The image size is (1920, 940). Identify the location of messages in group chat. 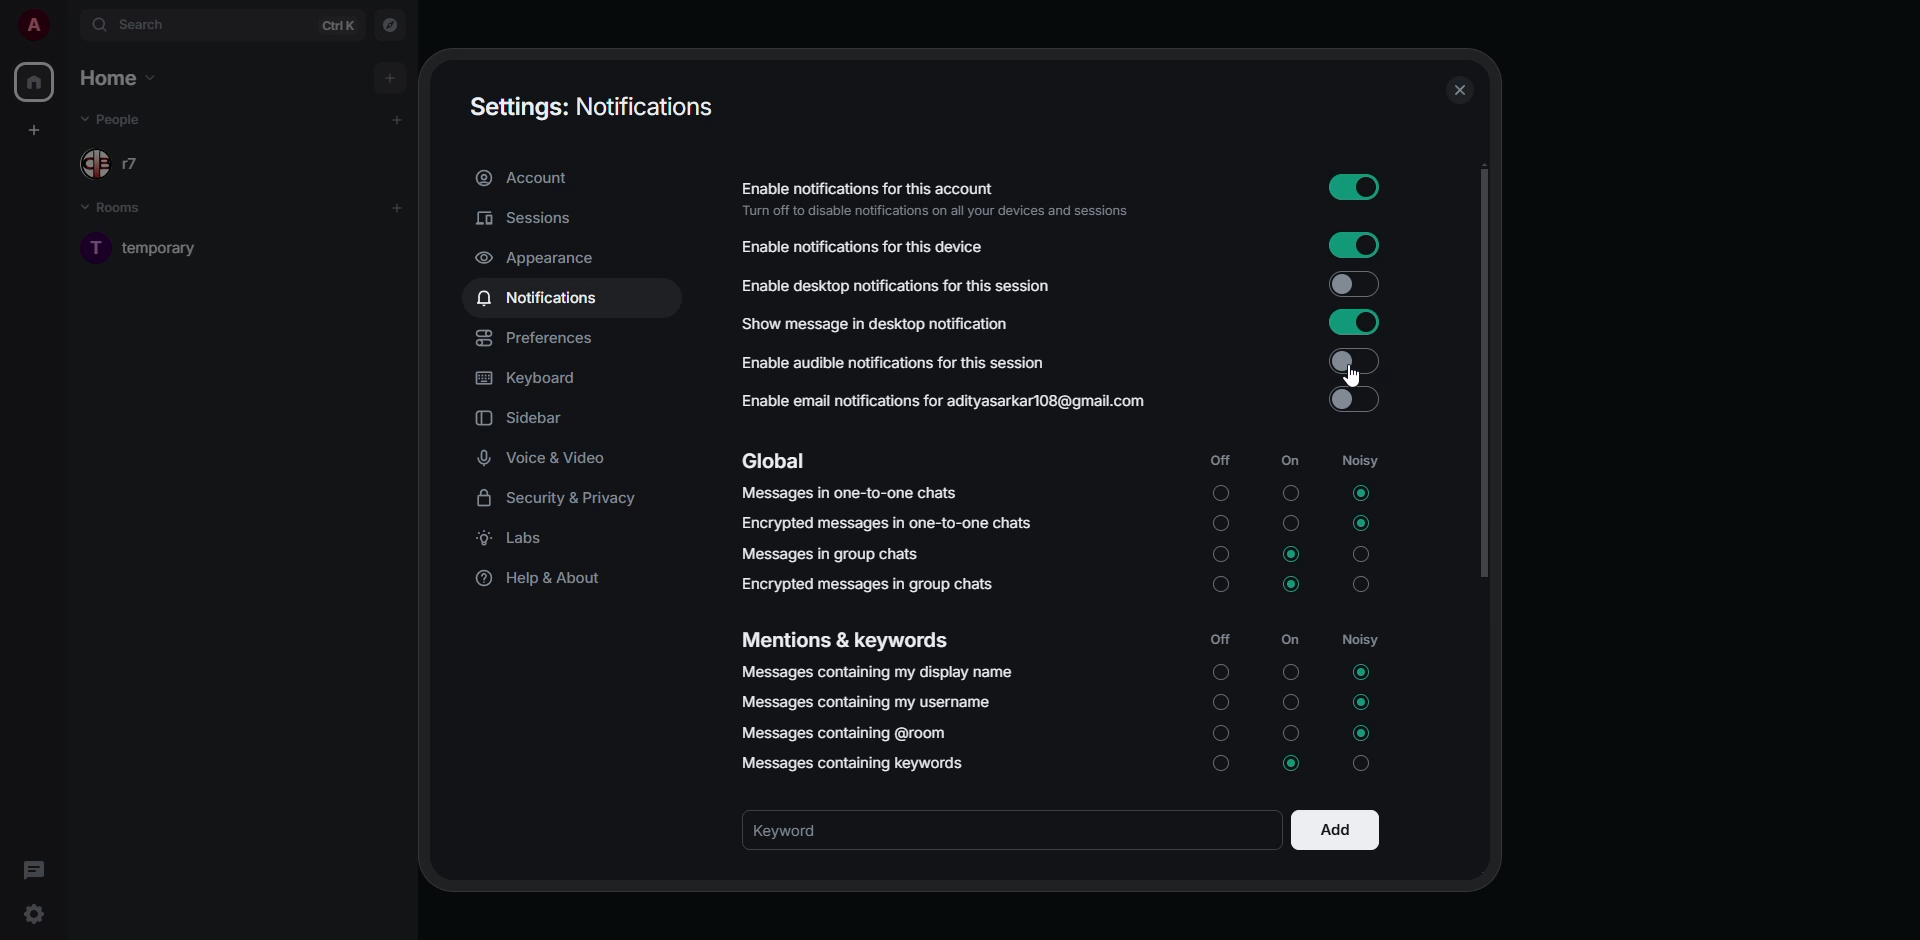
(836, 557).